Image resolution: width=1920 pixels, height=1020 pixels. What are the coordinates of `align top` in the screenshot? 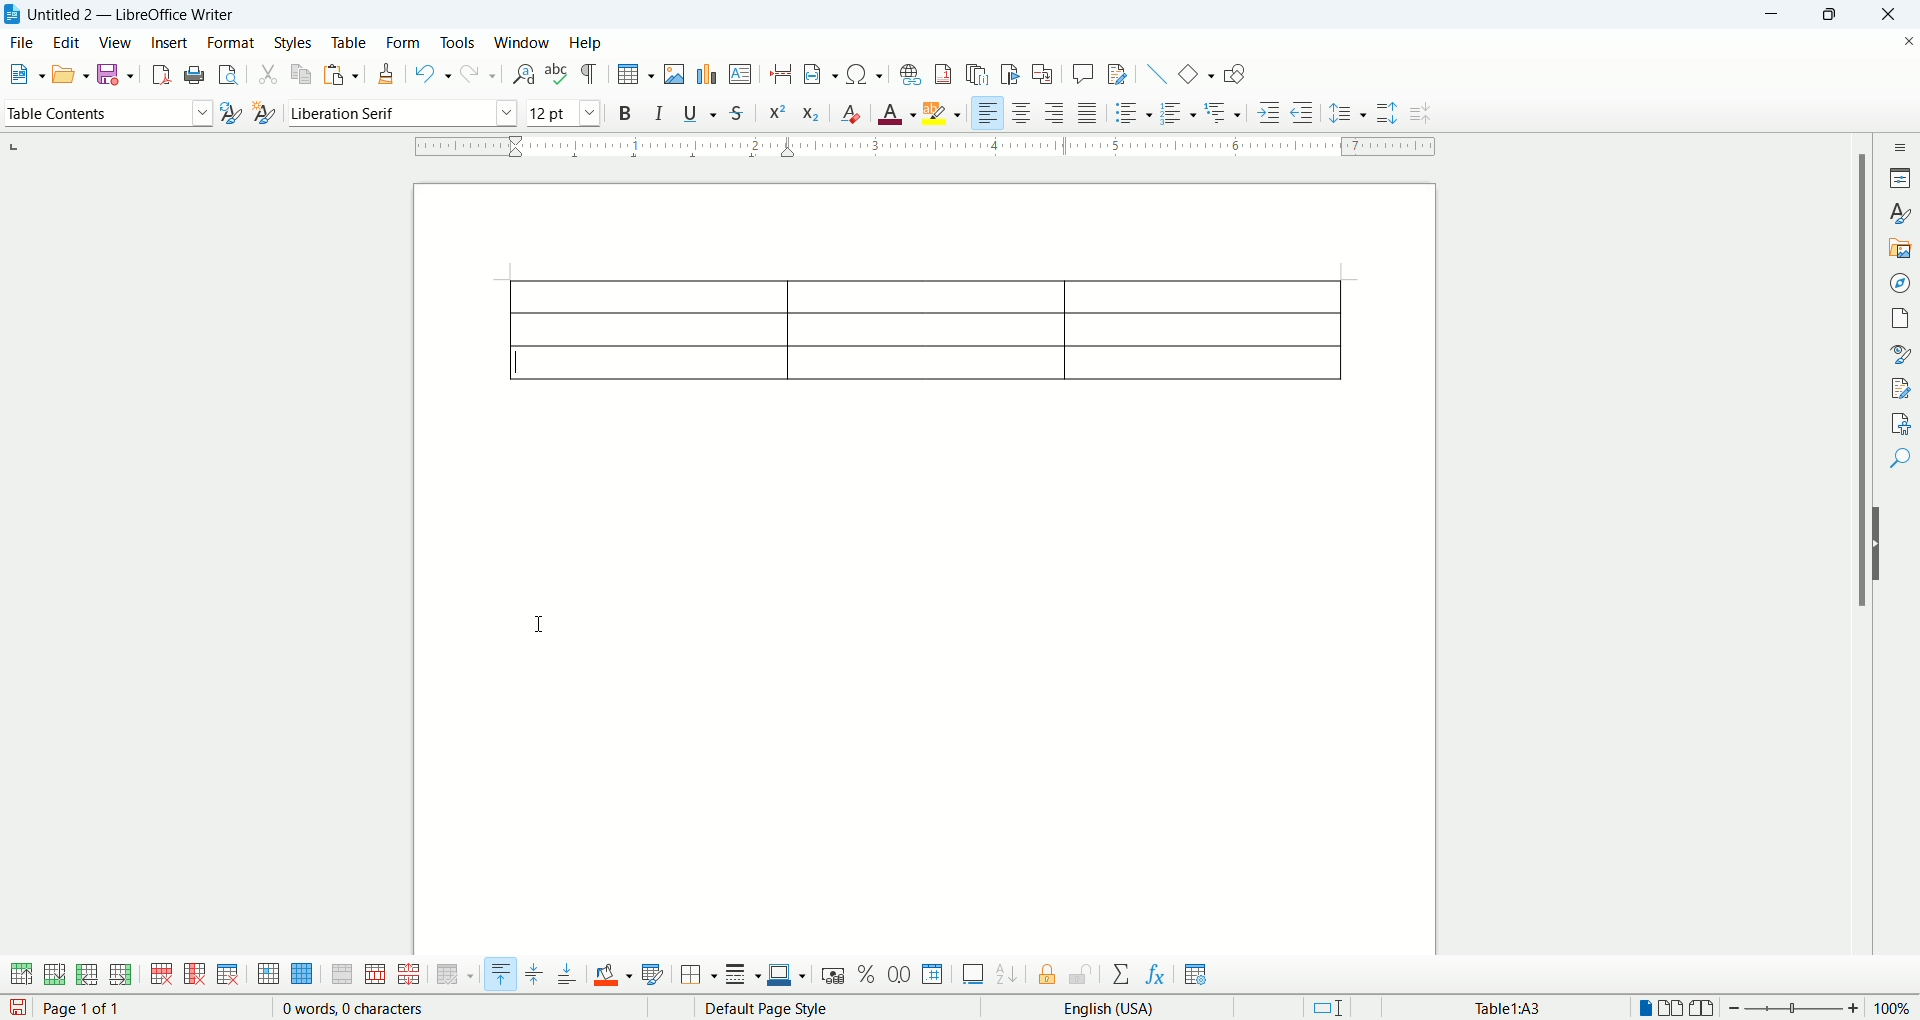 It's located at (501, 974).